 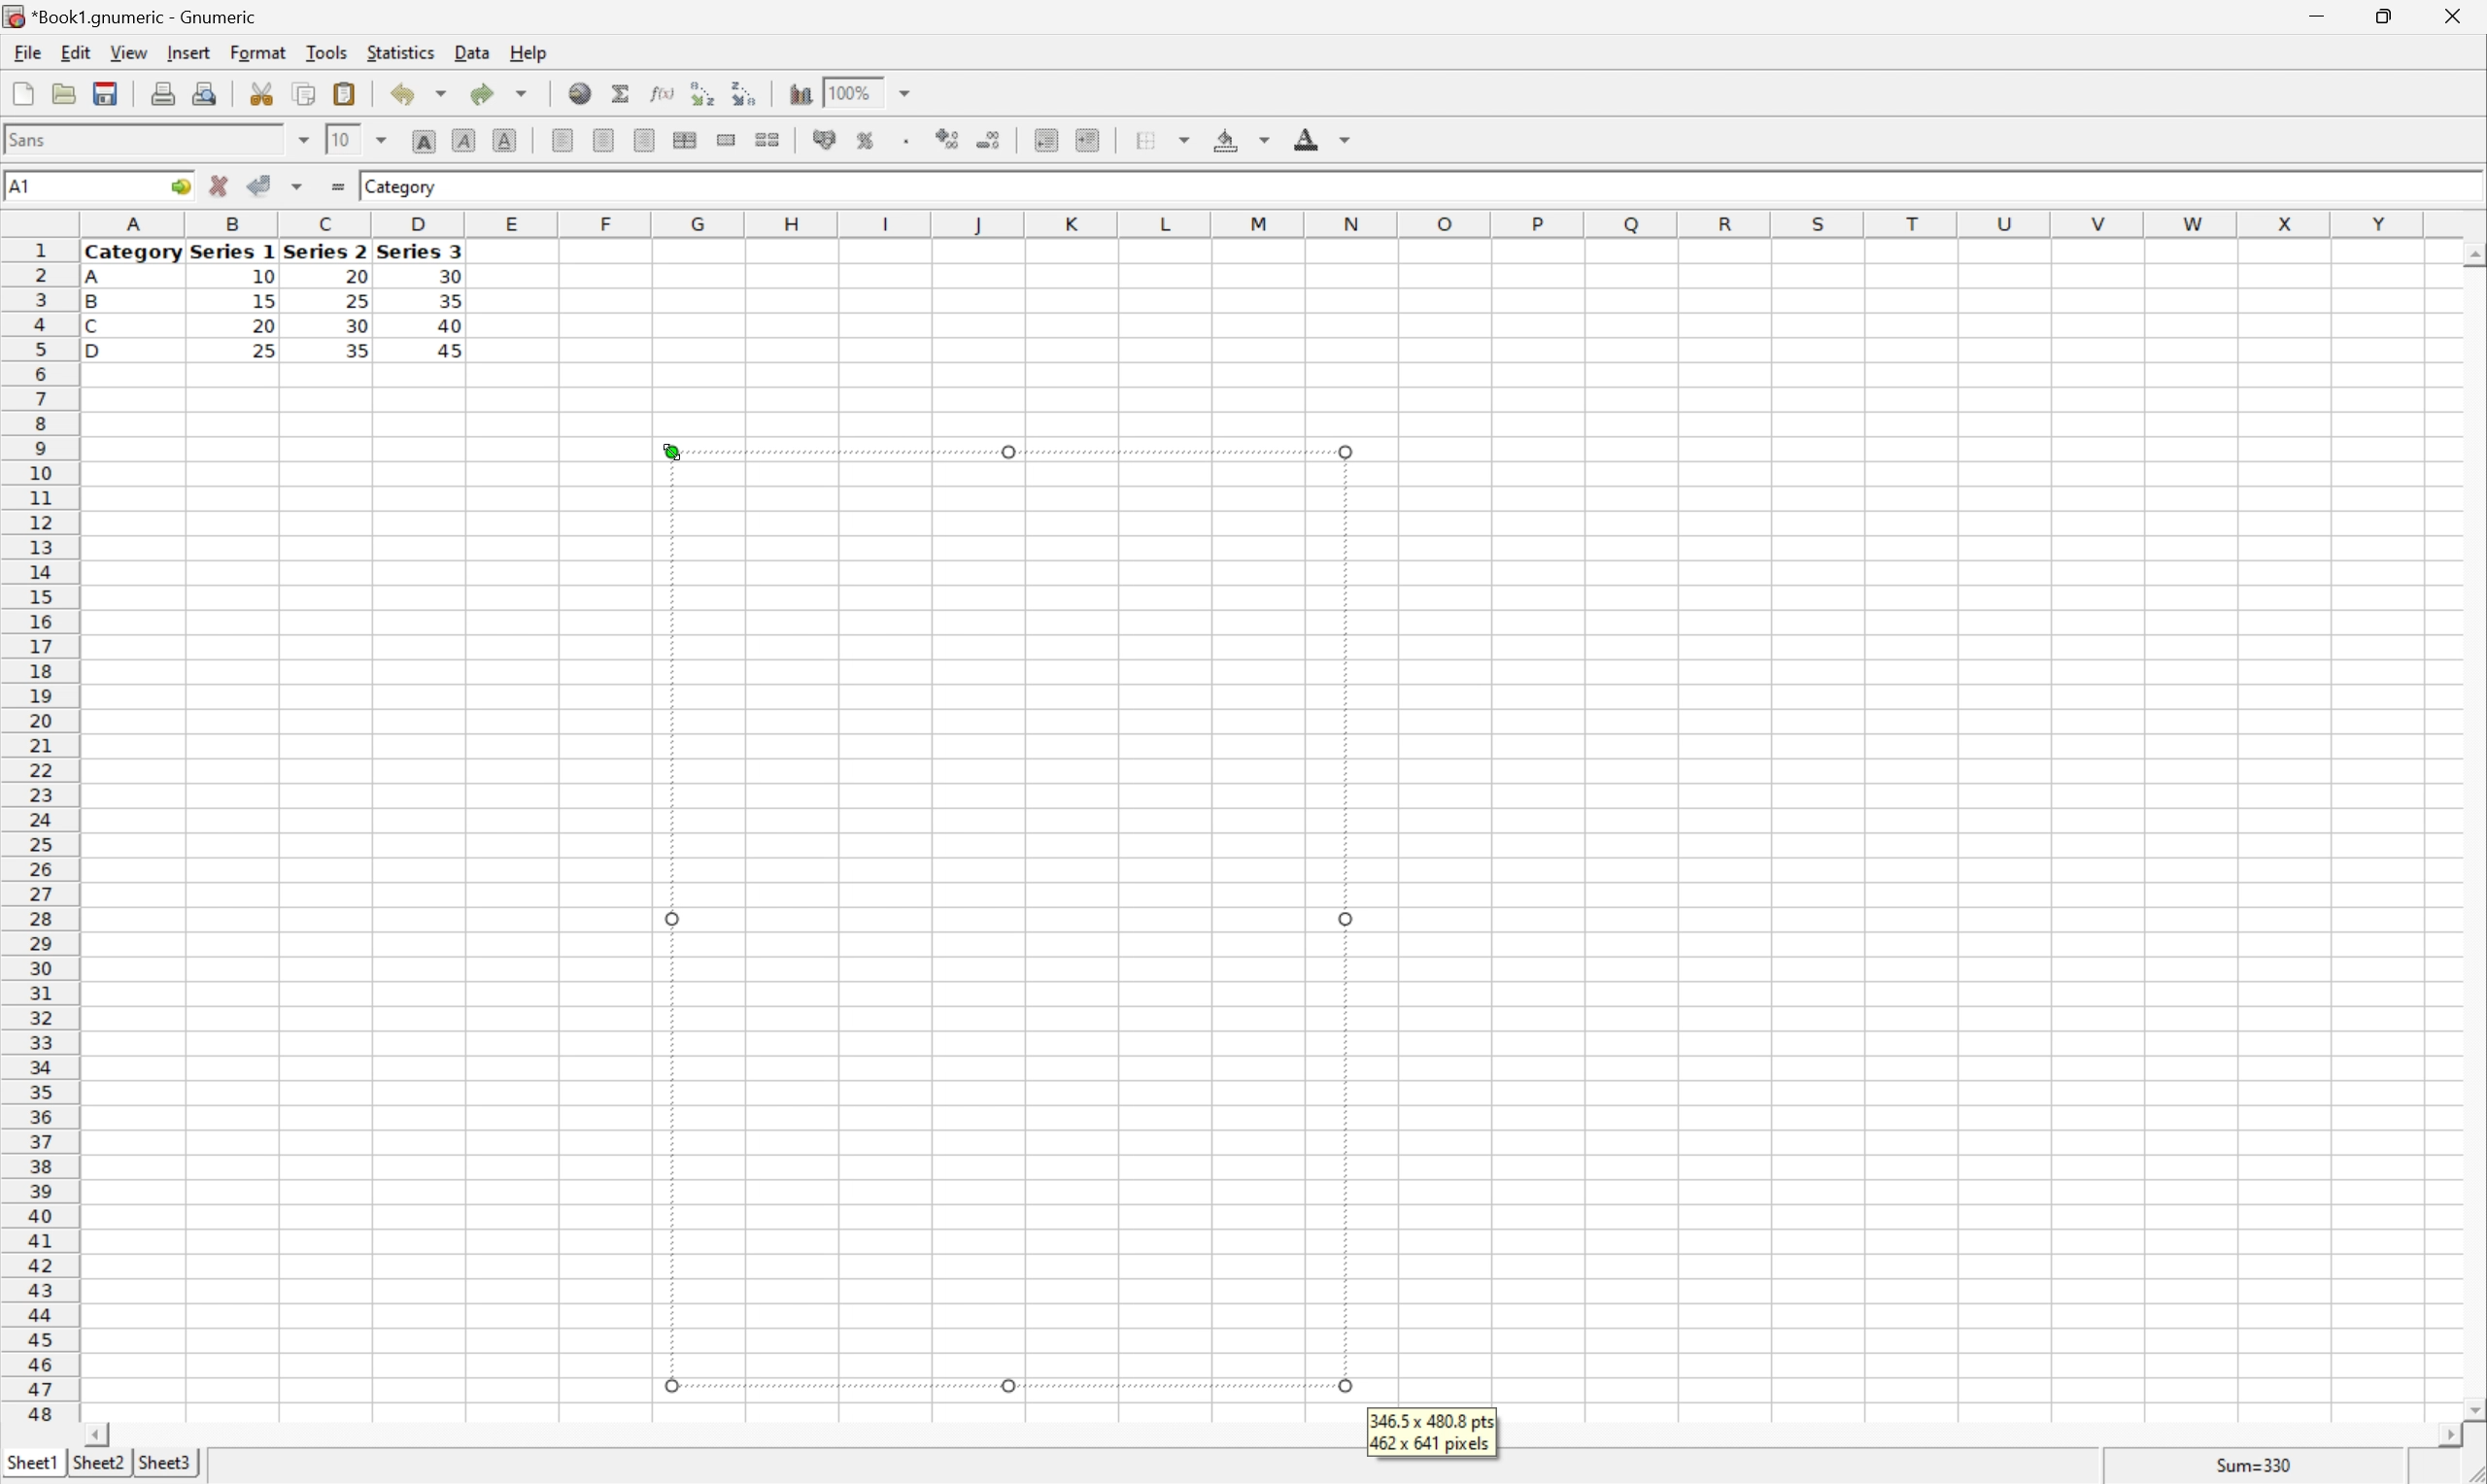 I want to click on Help, so click(x=530, y=54).